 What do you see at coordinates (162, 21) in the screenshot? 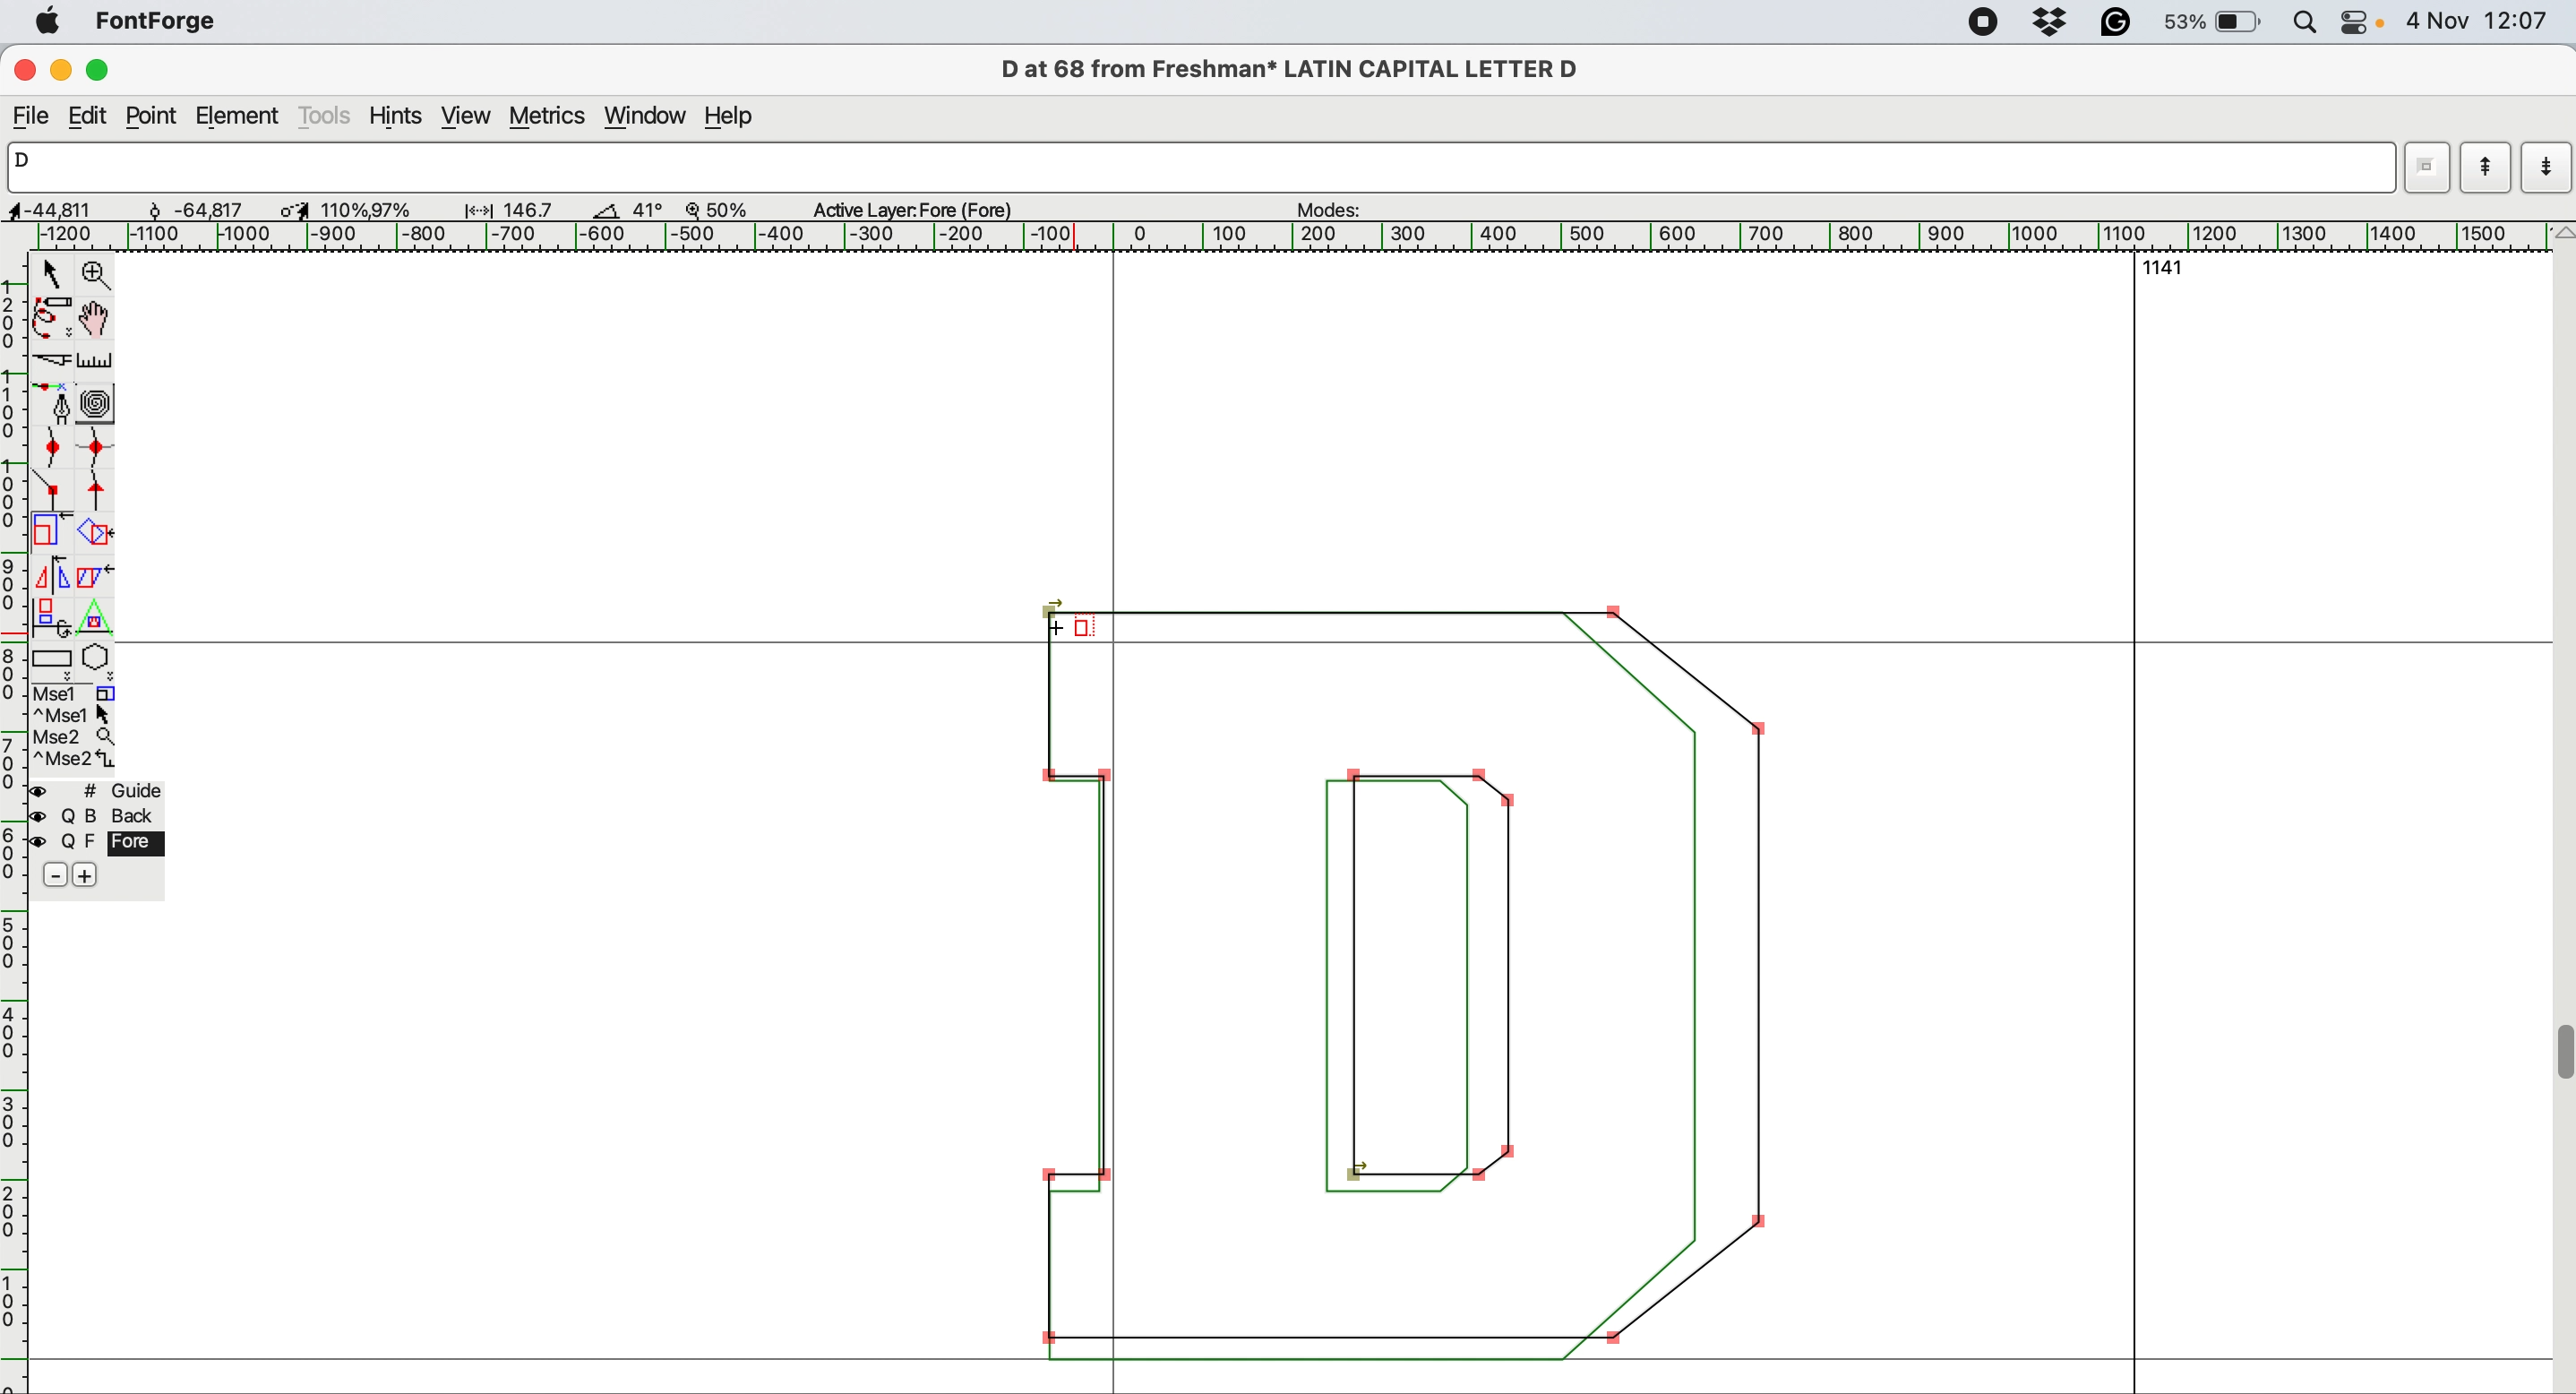
I see `font forge` at bounding box center [162, 21].